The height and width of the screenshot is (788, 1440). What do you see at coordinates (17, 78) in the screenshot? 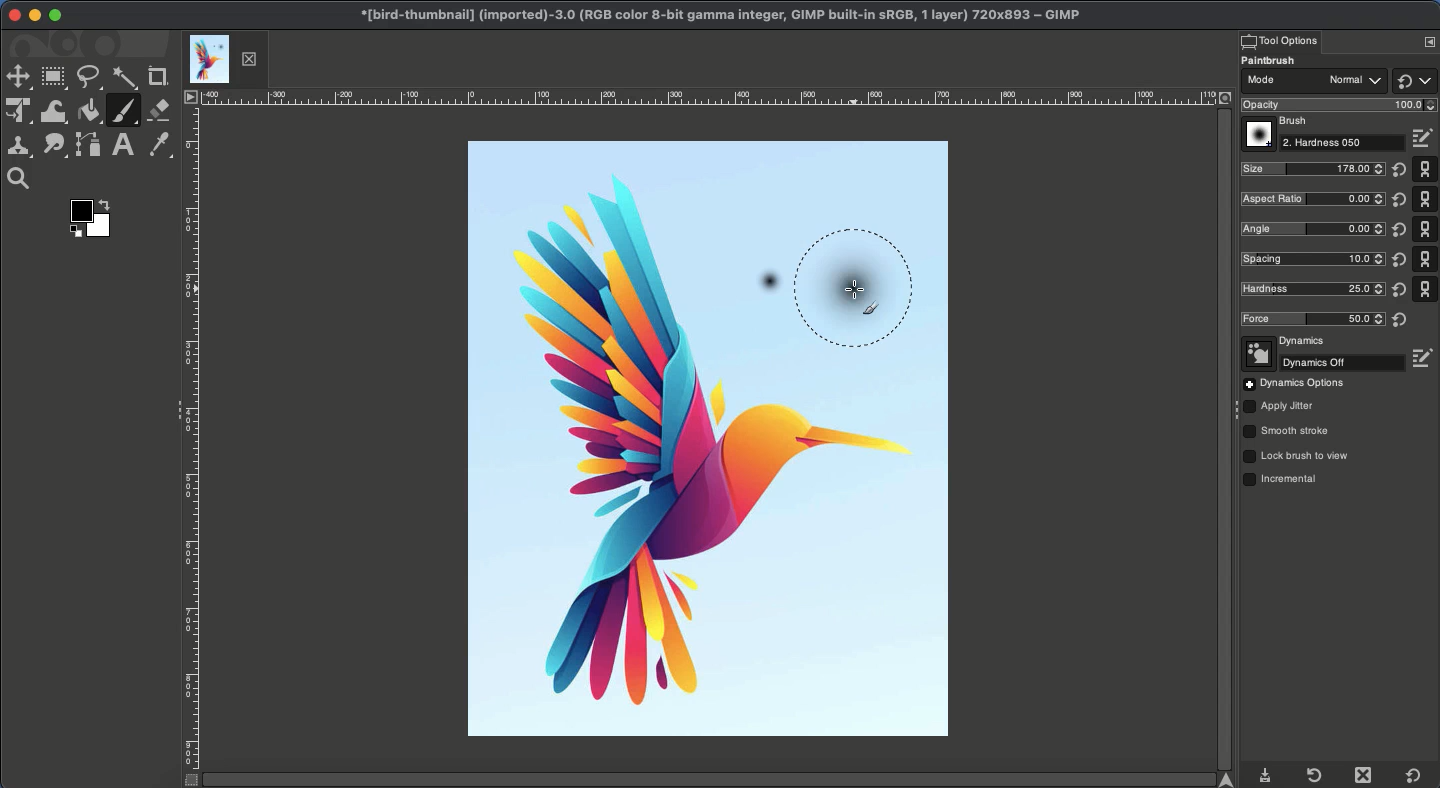
I see `Move tool` at bounding box center [17, 78].